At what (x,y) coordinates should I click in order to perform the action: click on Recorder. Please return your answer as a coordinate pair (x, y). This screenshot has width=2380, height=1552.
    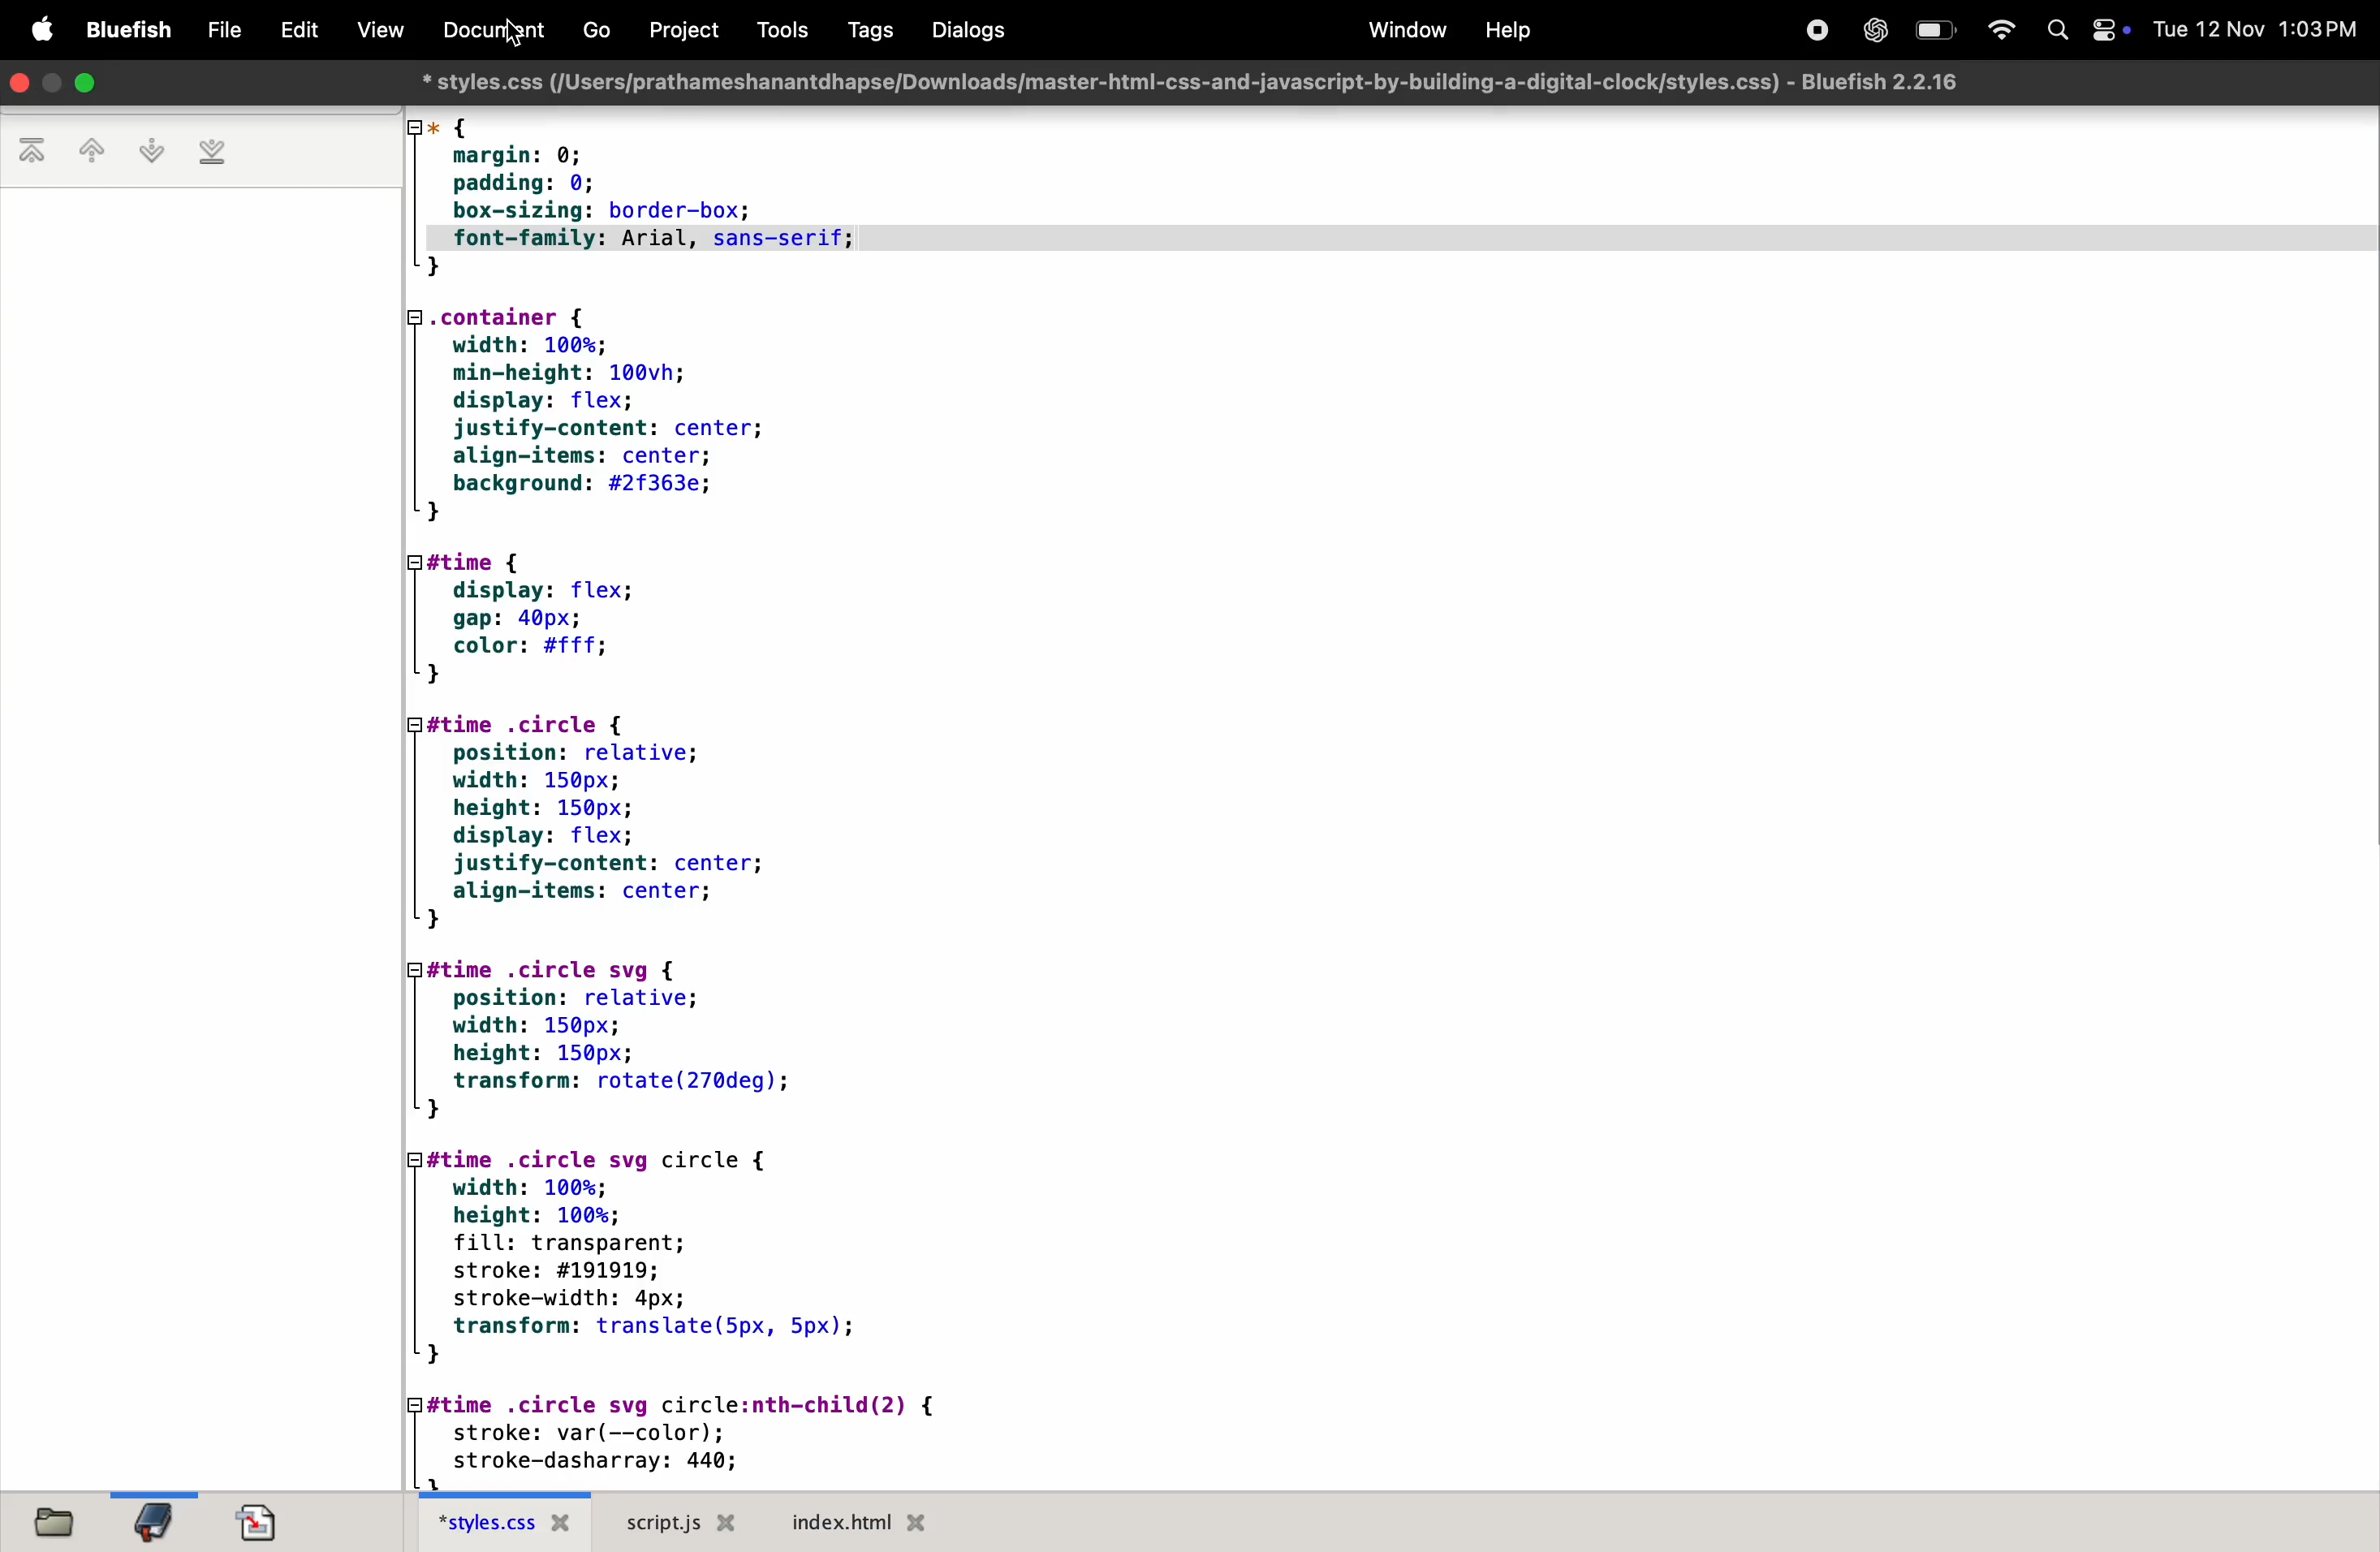
    Looking at the image, I should click on (1809, 30).